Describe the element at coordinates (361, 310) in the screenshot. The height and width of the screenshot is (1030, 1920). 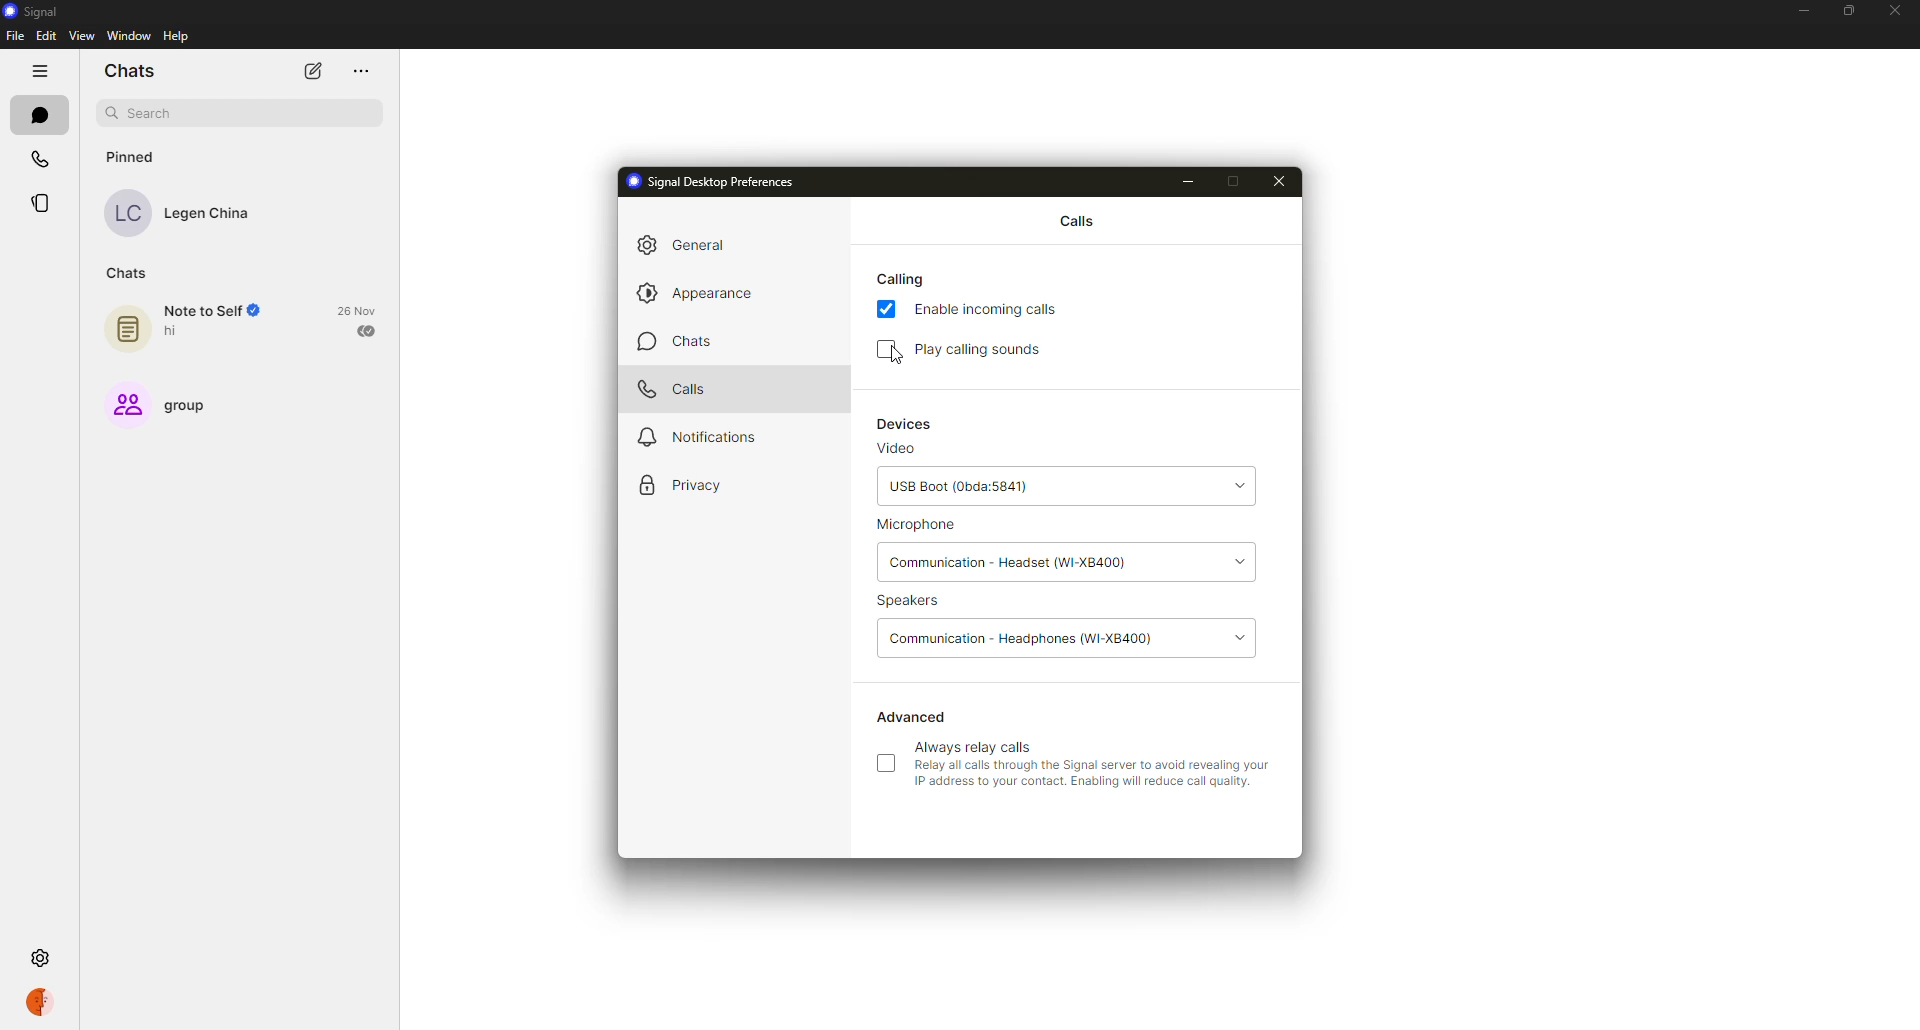
I see `26 Nov` at that location.